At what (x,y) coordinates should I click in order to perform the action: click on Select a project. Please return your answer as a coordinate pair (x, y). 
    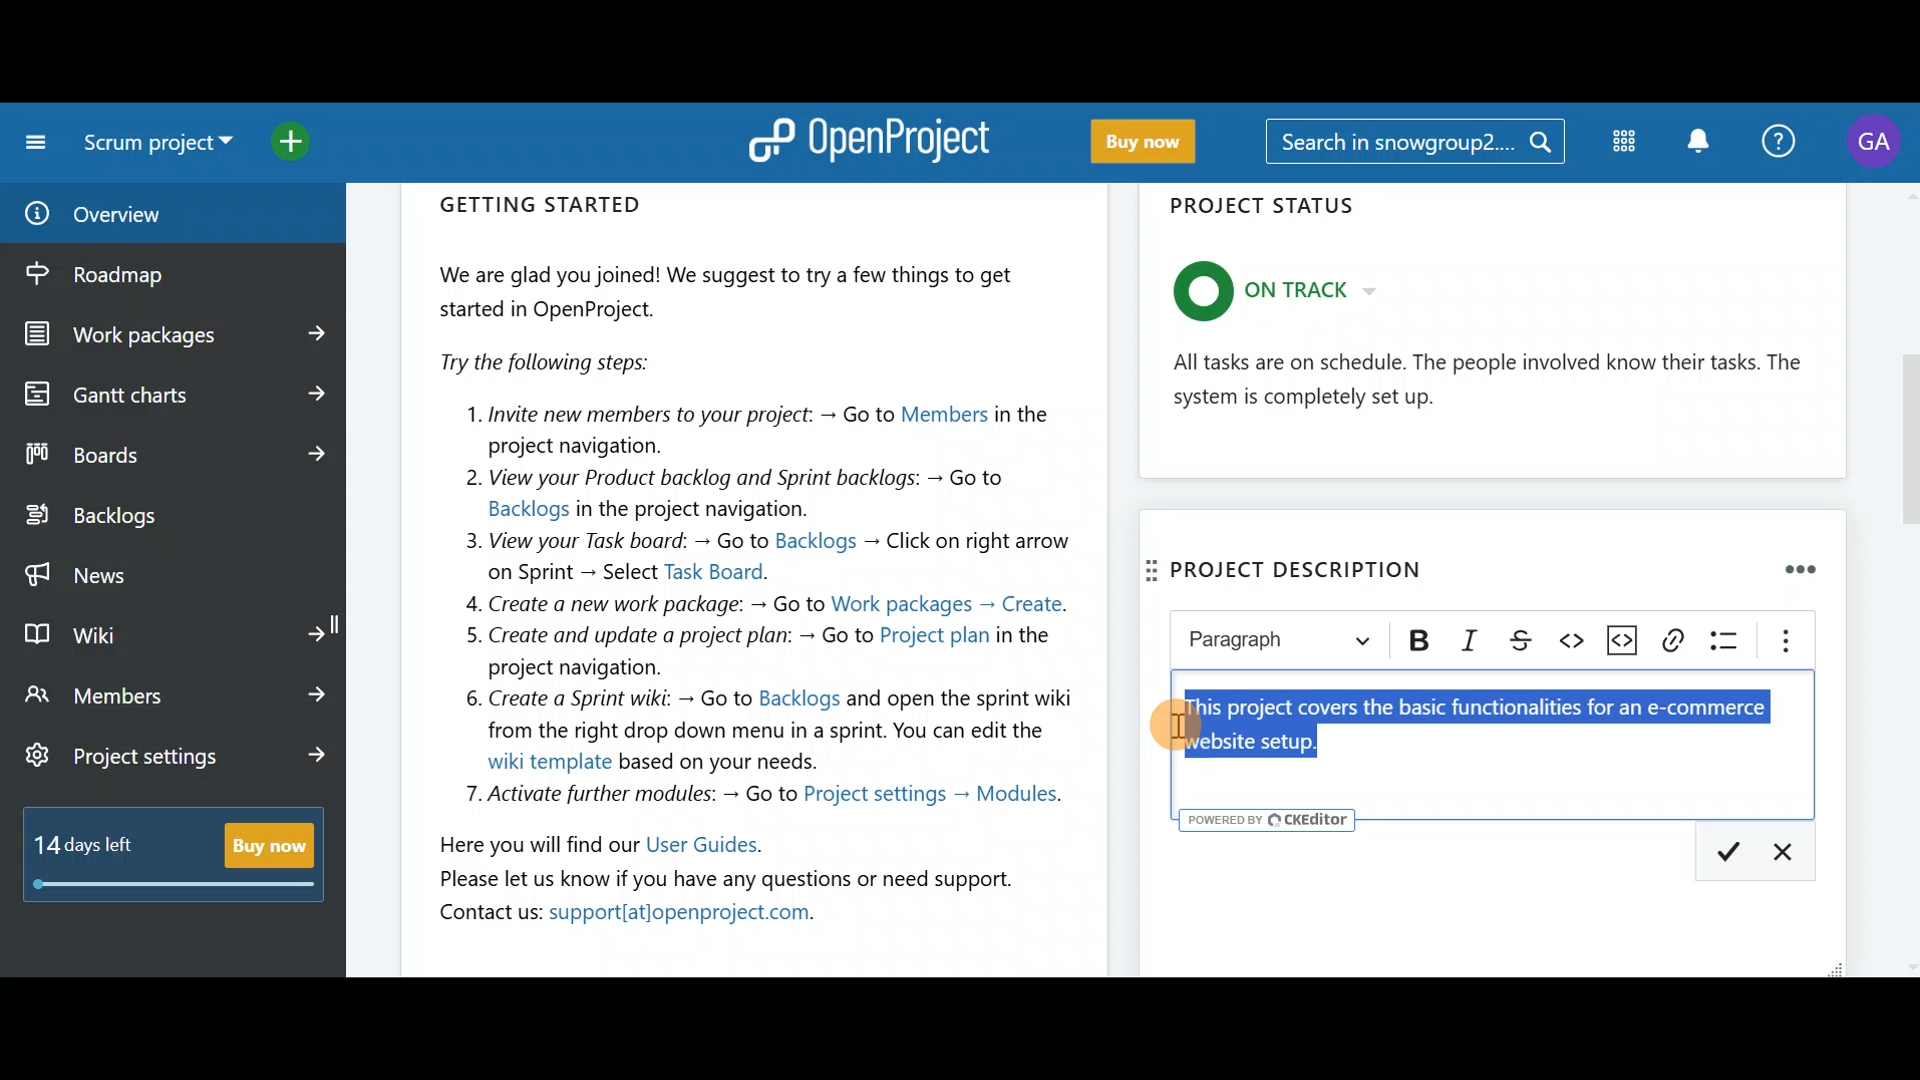
    Looking at the image, I should click on (162, 150).